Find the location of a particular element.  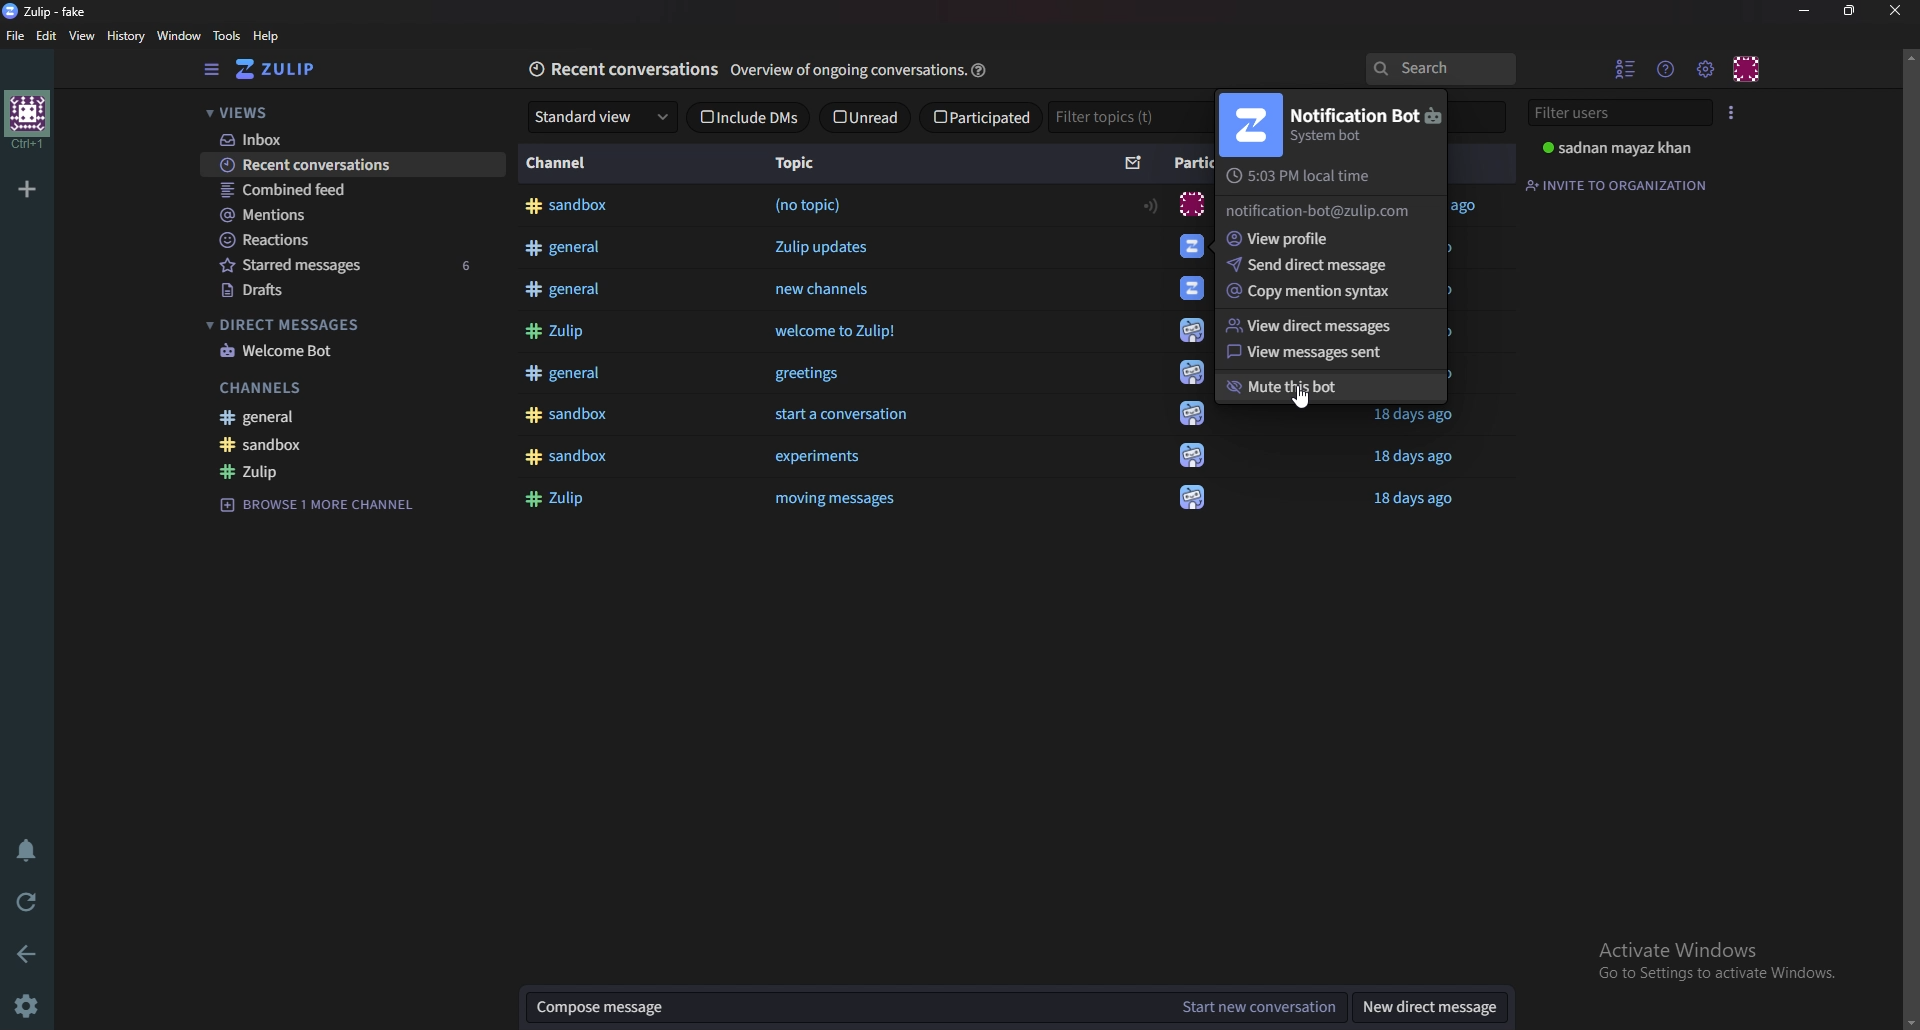

Channel is located at coordinates (567, 160).